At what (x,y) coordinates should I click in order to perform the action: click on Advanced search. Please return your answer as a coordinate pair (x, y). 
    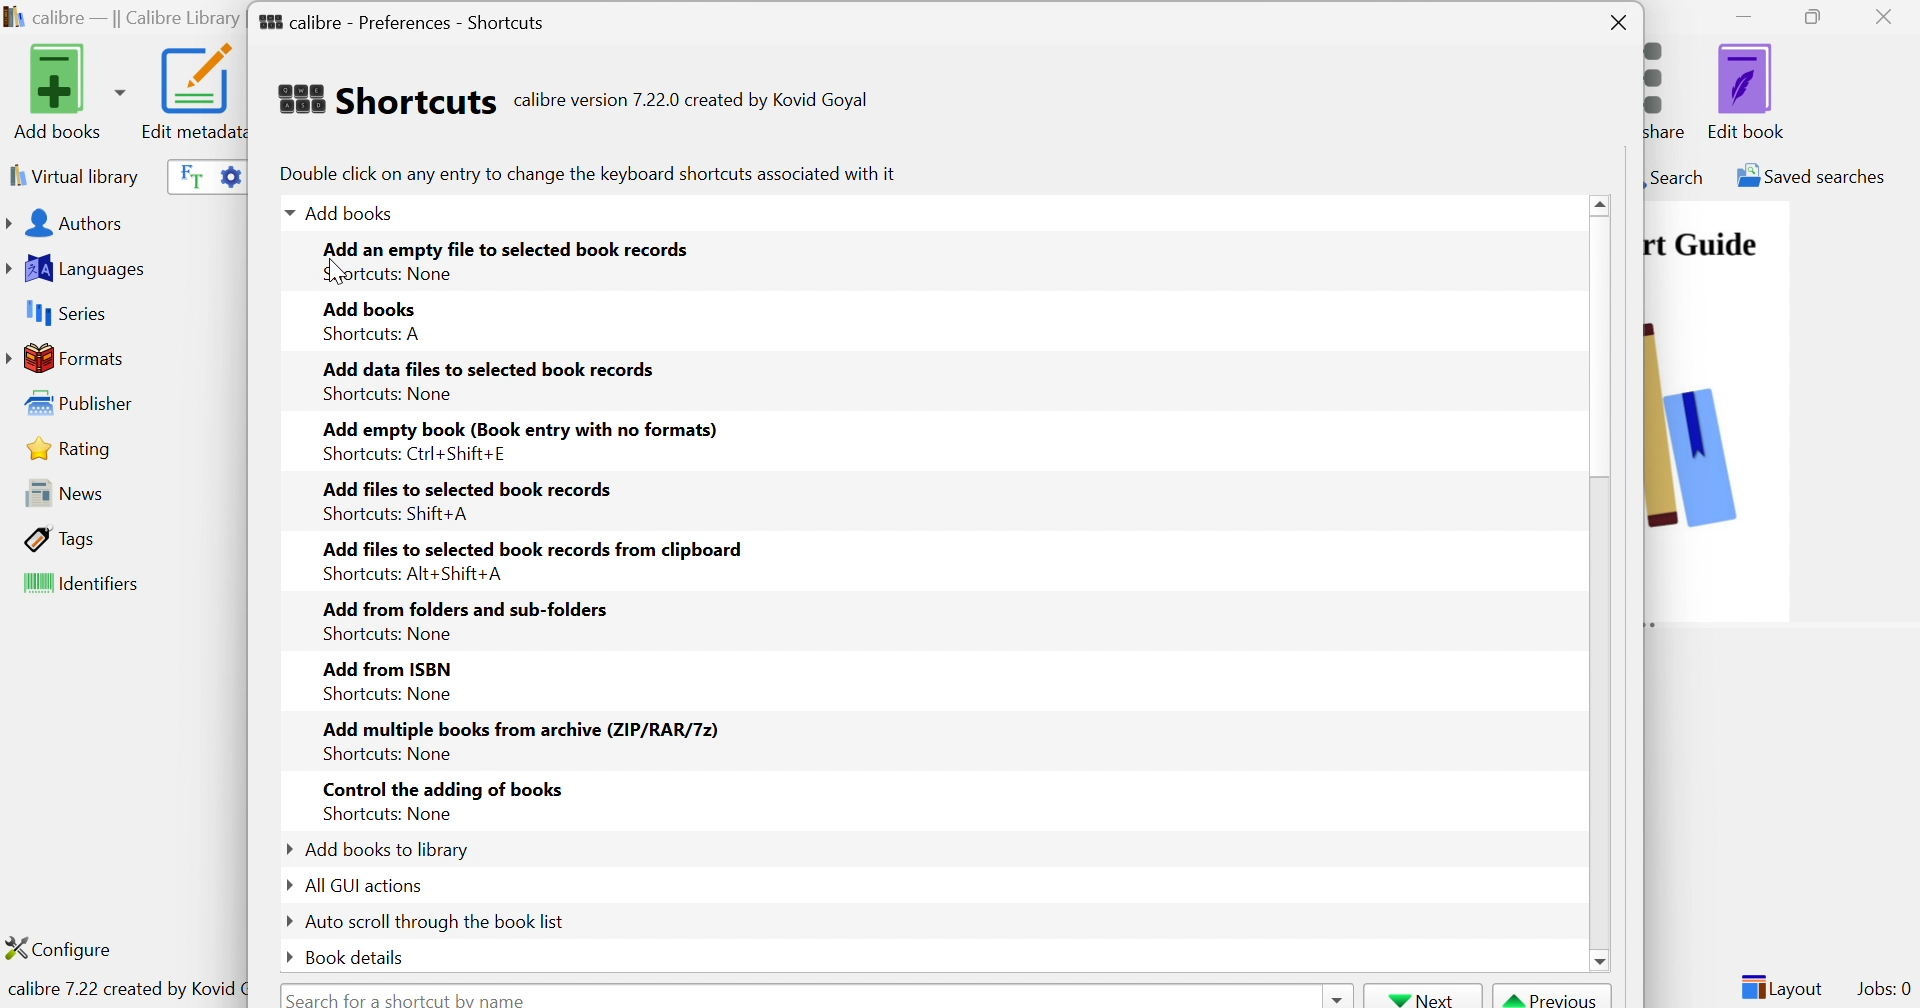
    Looking at the image, I should click on (229, 174).